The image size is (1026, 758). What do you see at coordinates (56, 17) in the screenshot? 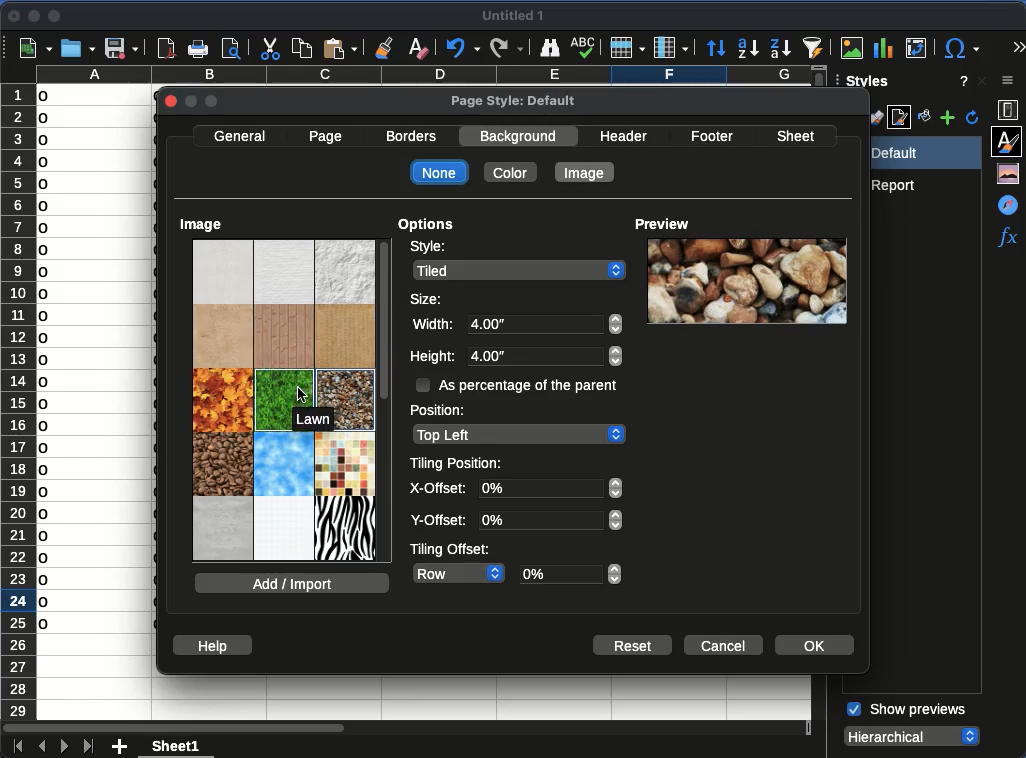
I see `maximize` at bounding box center [56, 17].